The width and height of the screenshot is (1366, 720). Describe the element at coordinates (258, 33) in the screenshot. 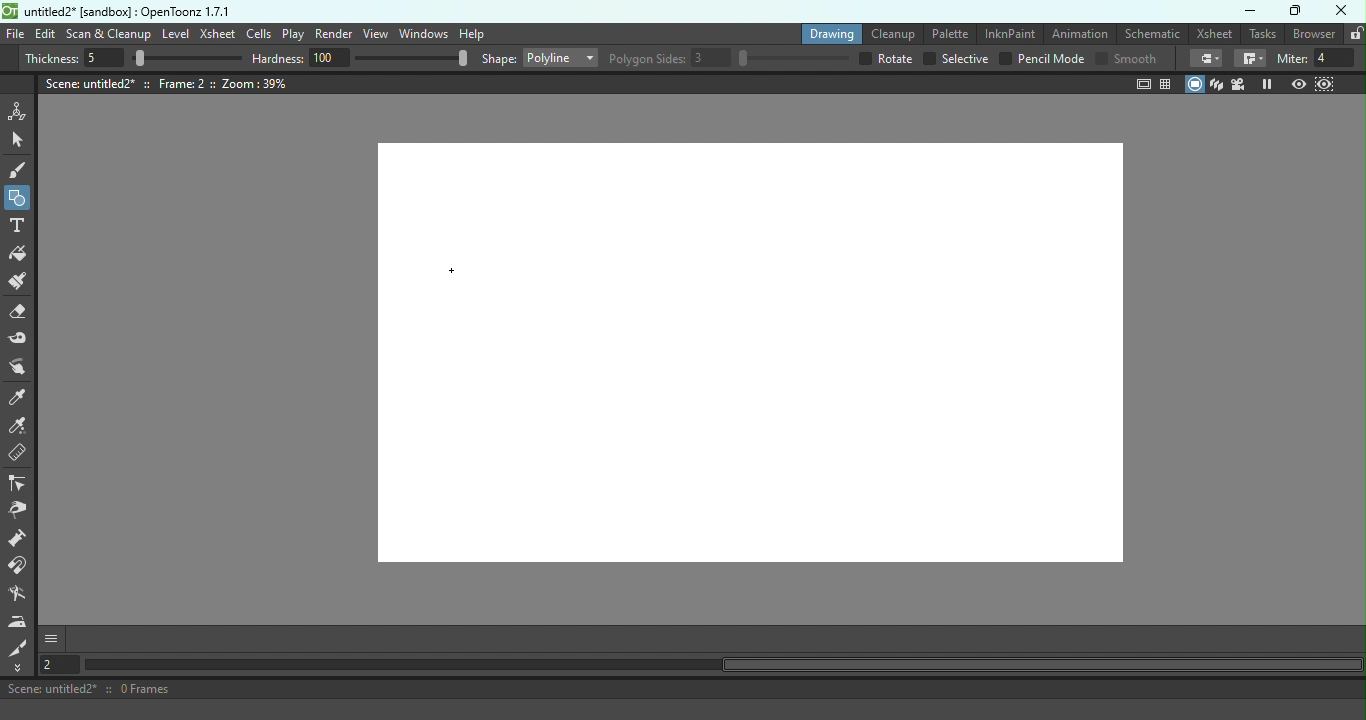

I see `Cells` at that location.